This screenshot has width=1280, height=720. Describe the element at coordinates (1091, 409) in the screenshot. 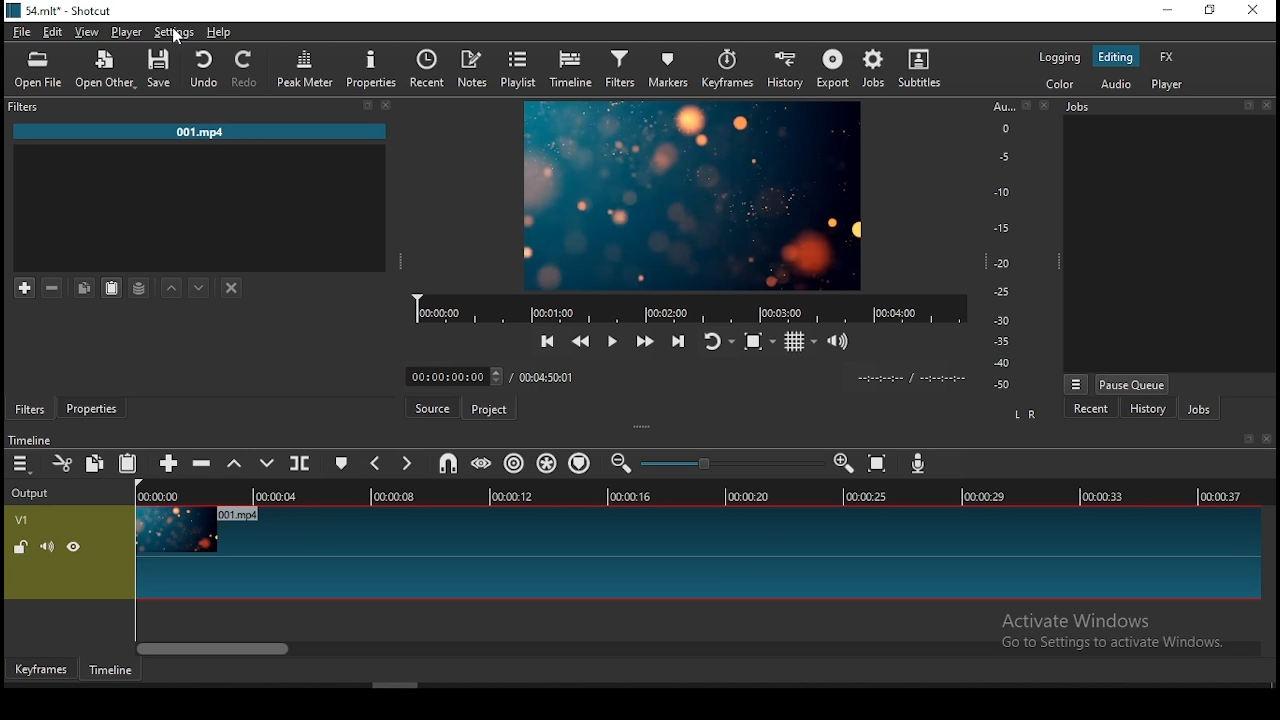

I see `recent` at that location.